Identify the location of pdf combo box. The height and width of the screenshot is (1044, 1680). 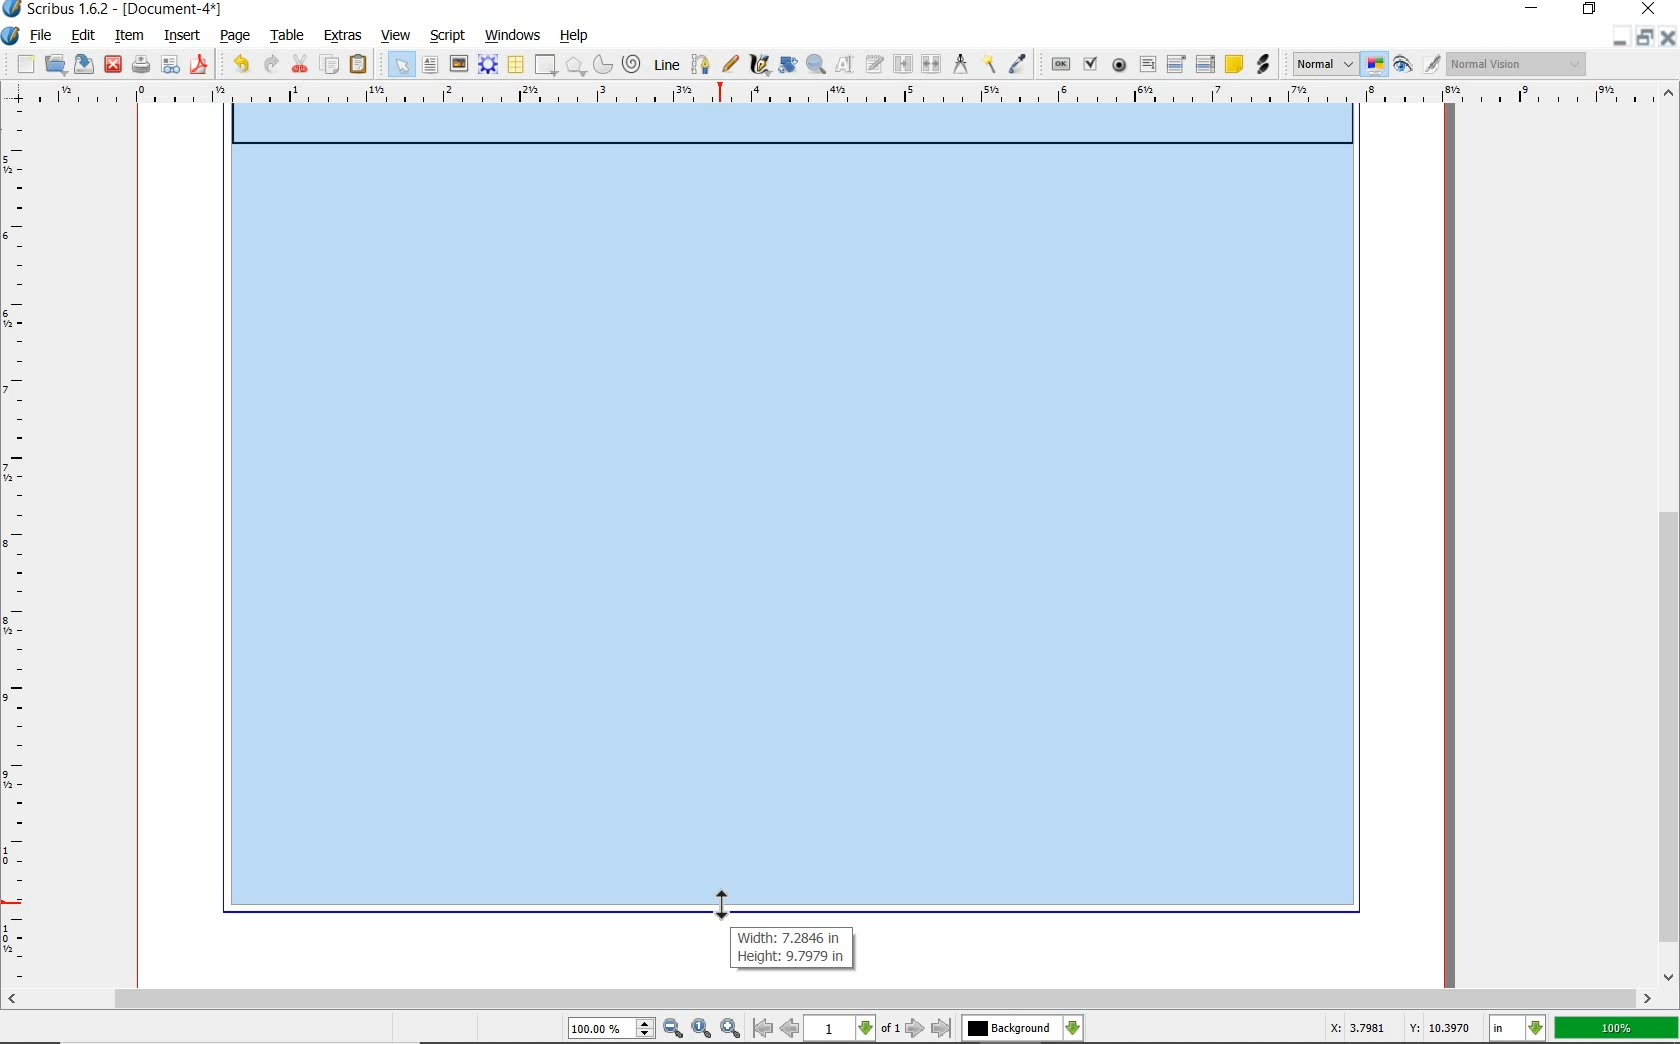
(1175, 63).